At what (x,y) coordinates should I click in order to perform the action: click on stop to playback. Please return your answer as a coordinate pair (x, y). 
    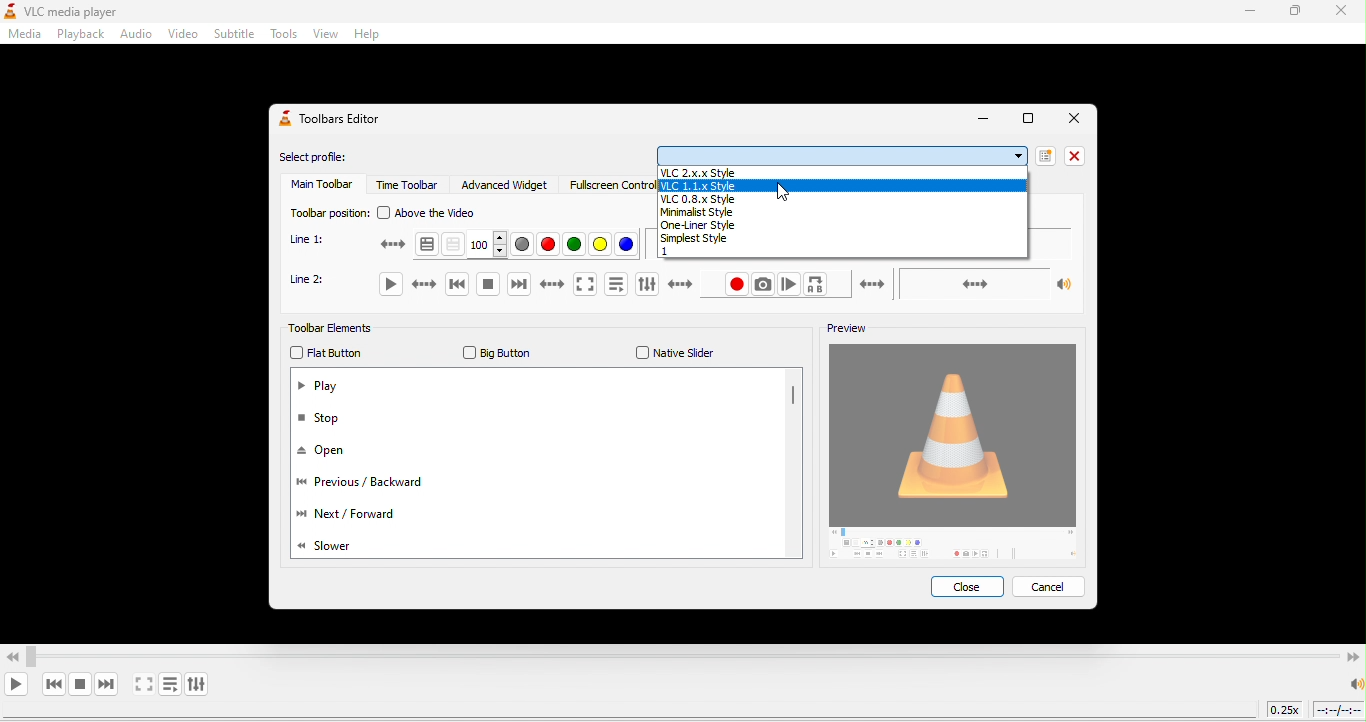
    Looking at the image, I should click on (489, 287).